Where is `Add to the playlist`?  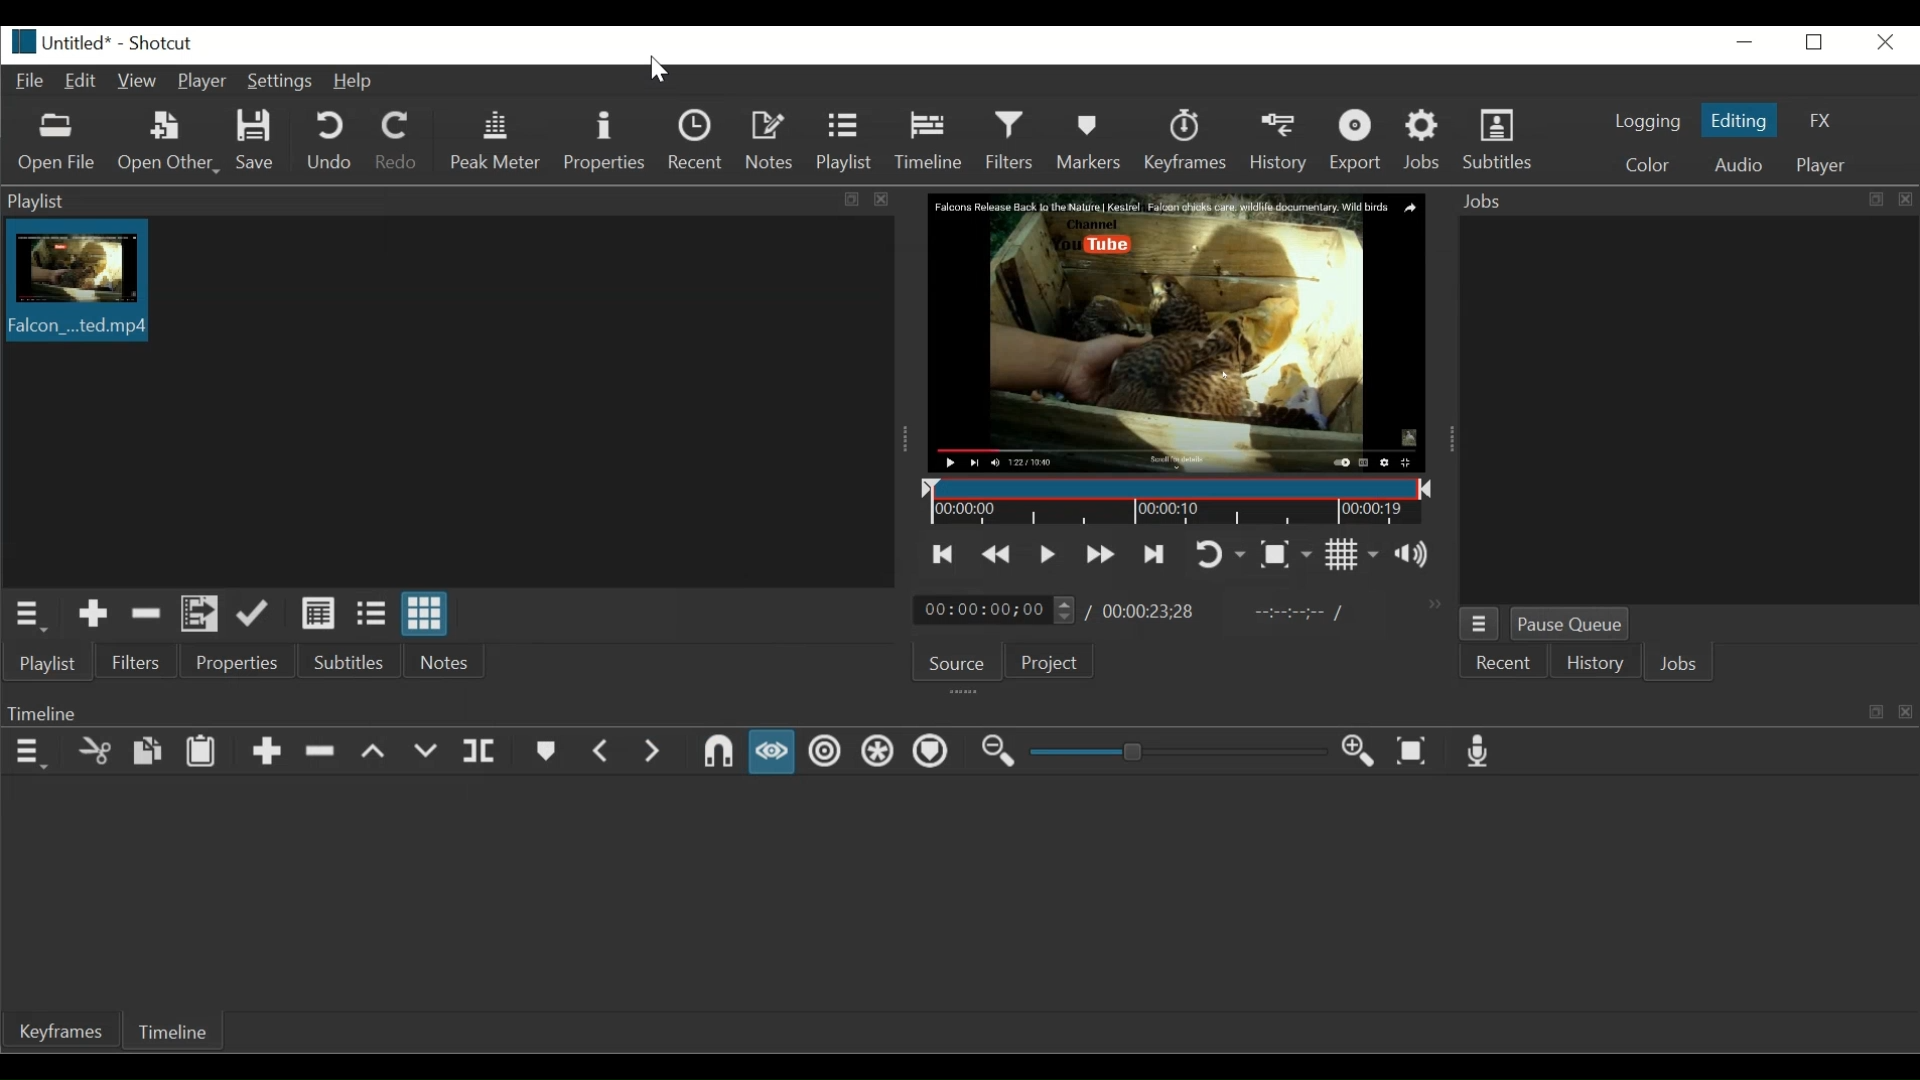
Add to the playlist is located at coordinates (92, 614).